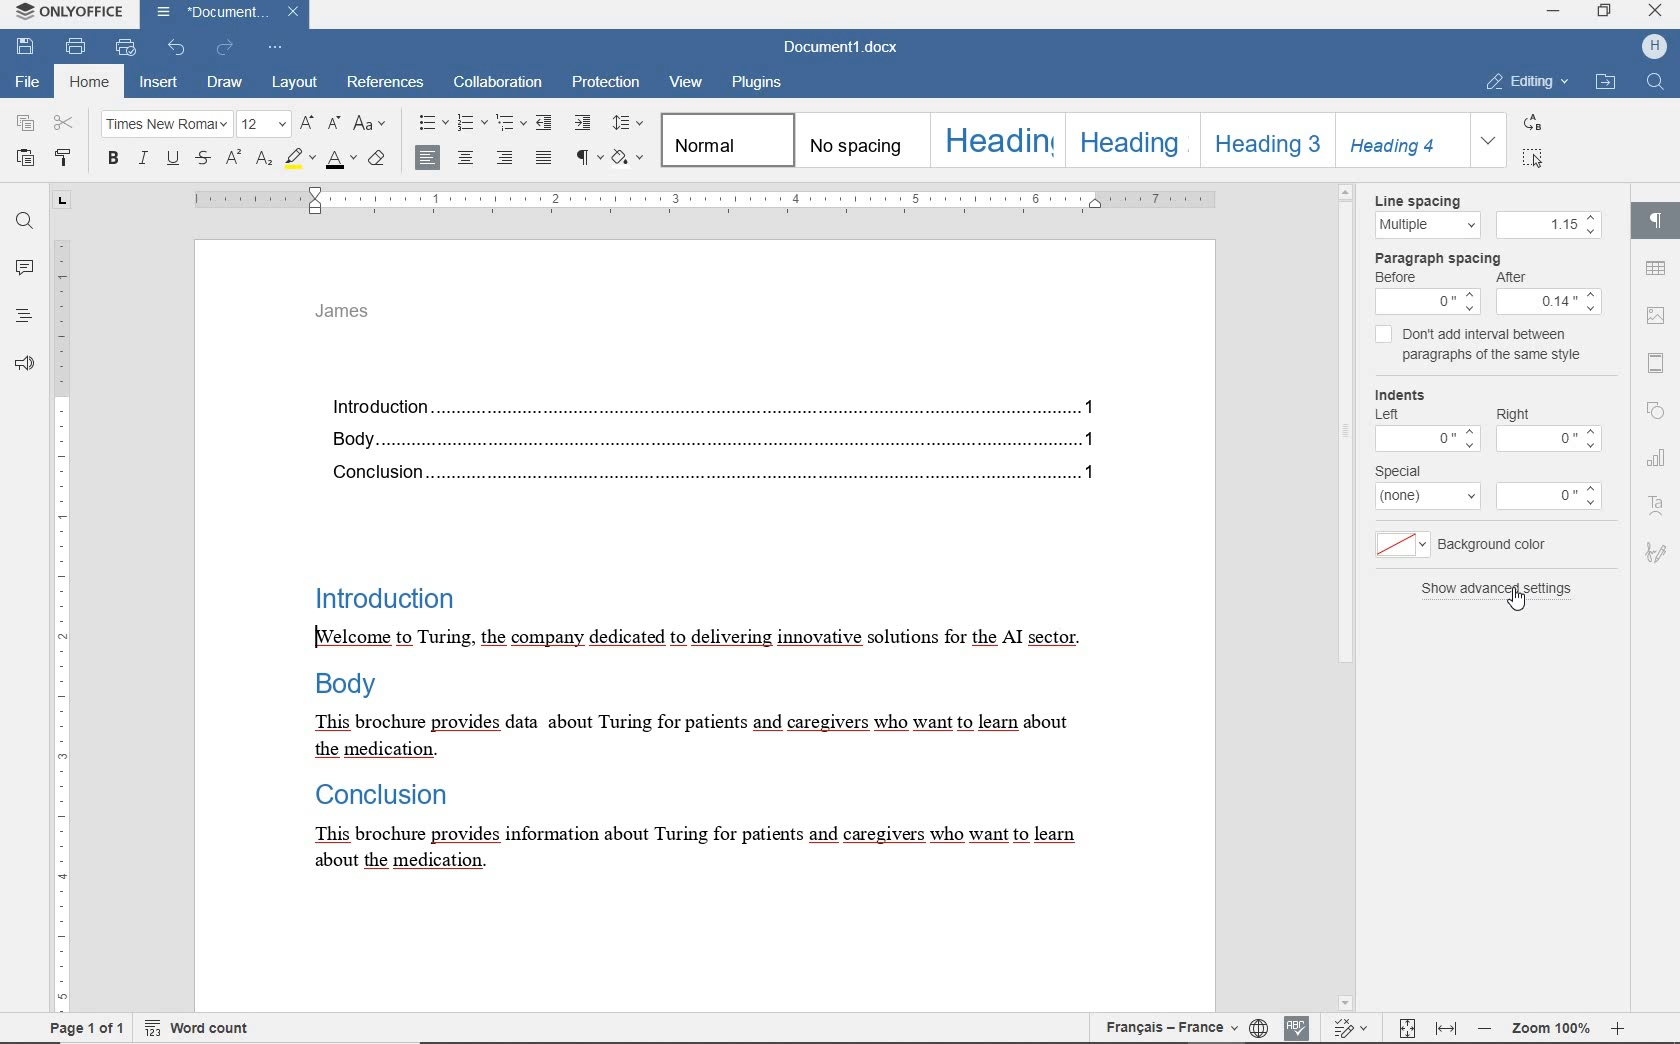 The image size is (1680, 1044). I want to click on open file location, so click(1605, 84).